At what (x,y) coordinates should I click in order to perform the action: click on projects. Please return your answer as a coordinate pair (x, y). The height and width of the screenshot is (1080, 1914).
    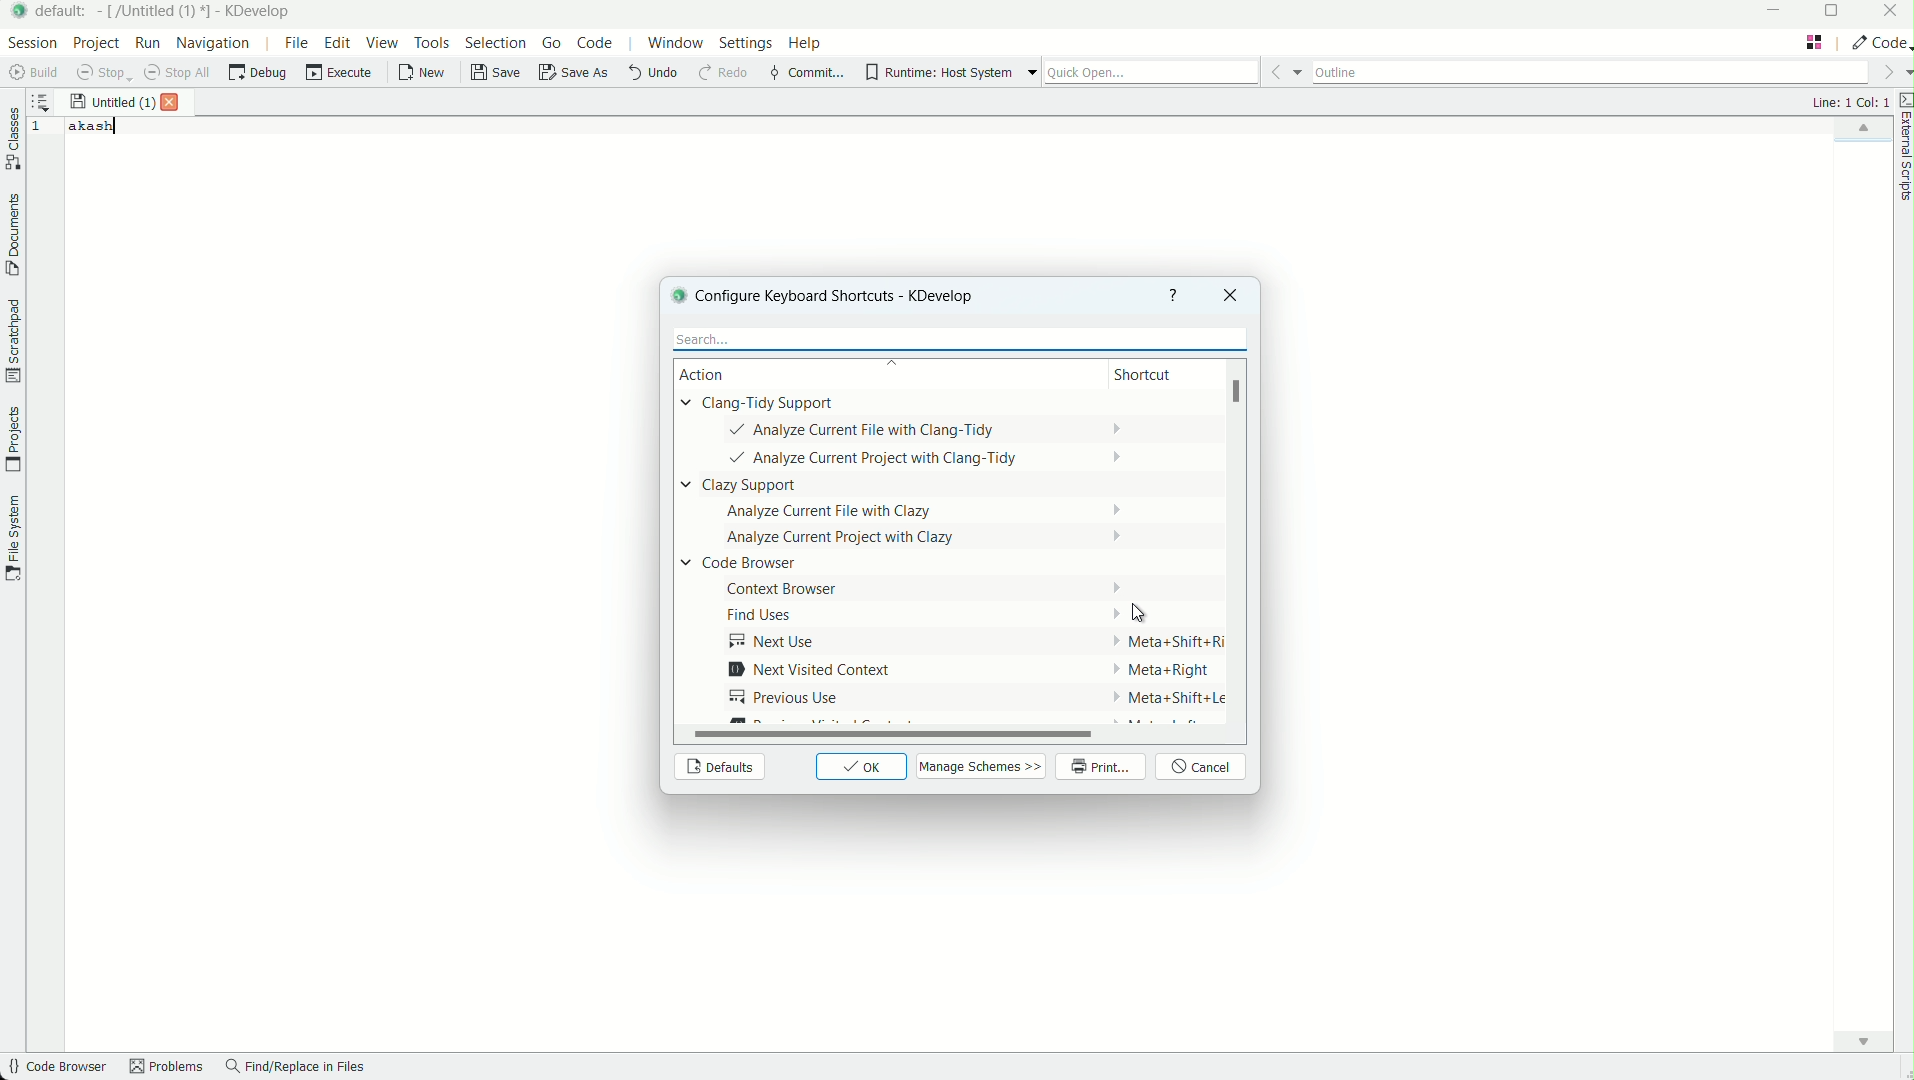
    Looking at the image, I should click on (12, 440).